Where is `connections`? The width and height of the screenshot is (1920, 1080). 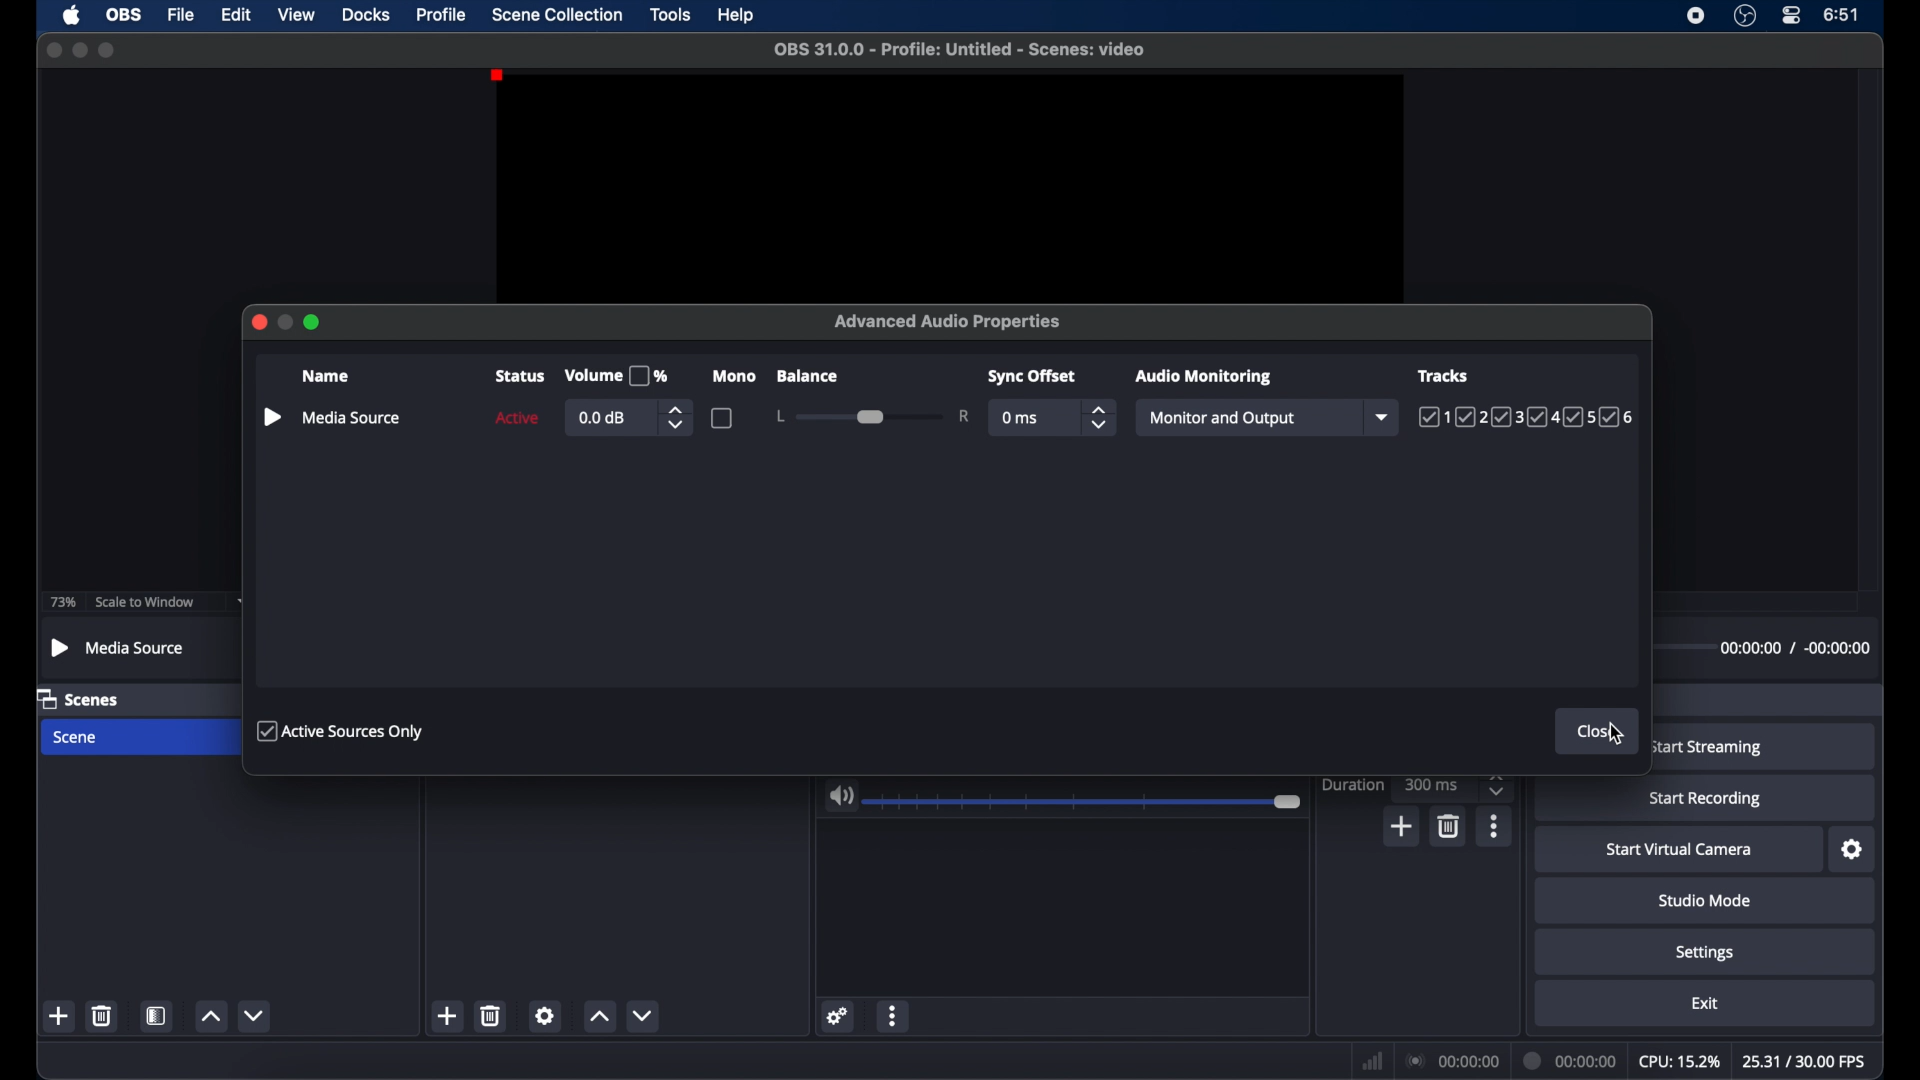 connections is located at coordinates (1451, 1061).